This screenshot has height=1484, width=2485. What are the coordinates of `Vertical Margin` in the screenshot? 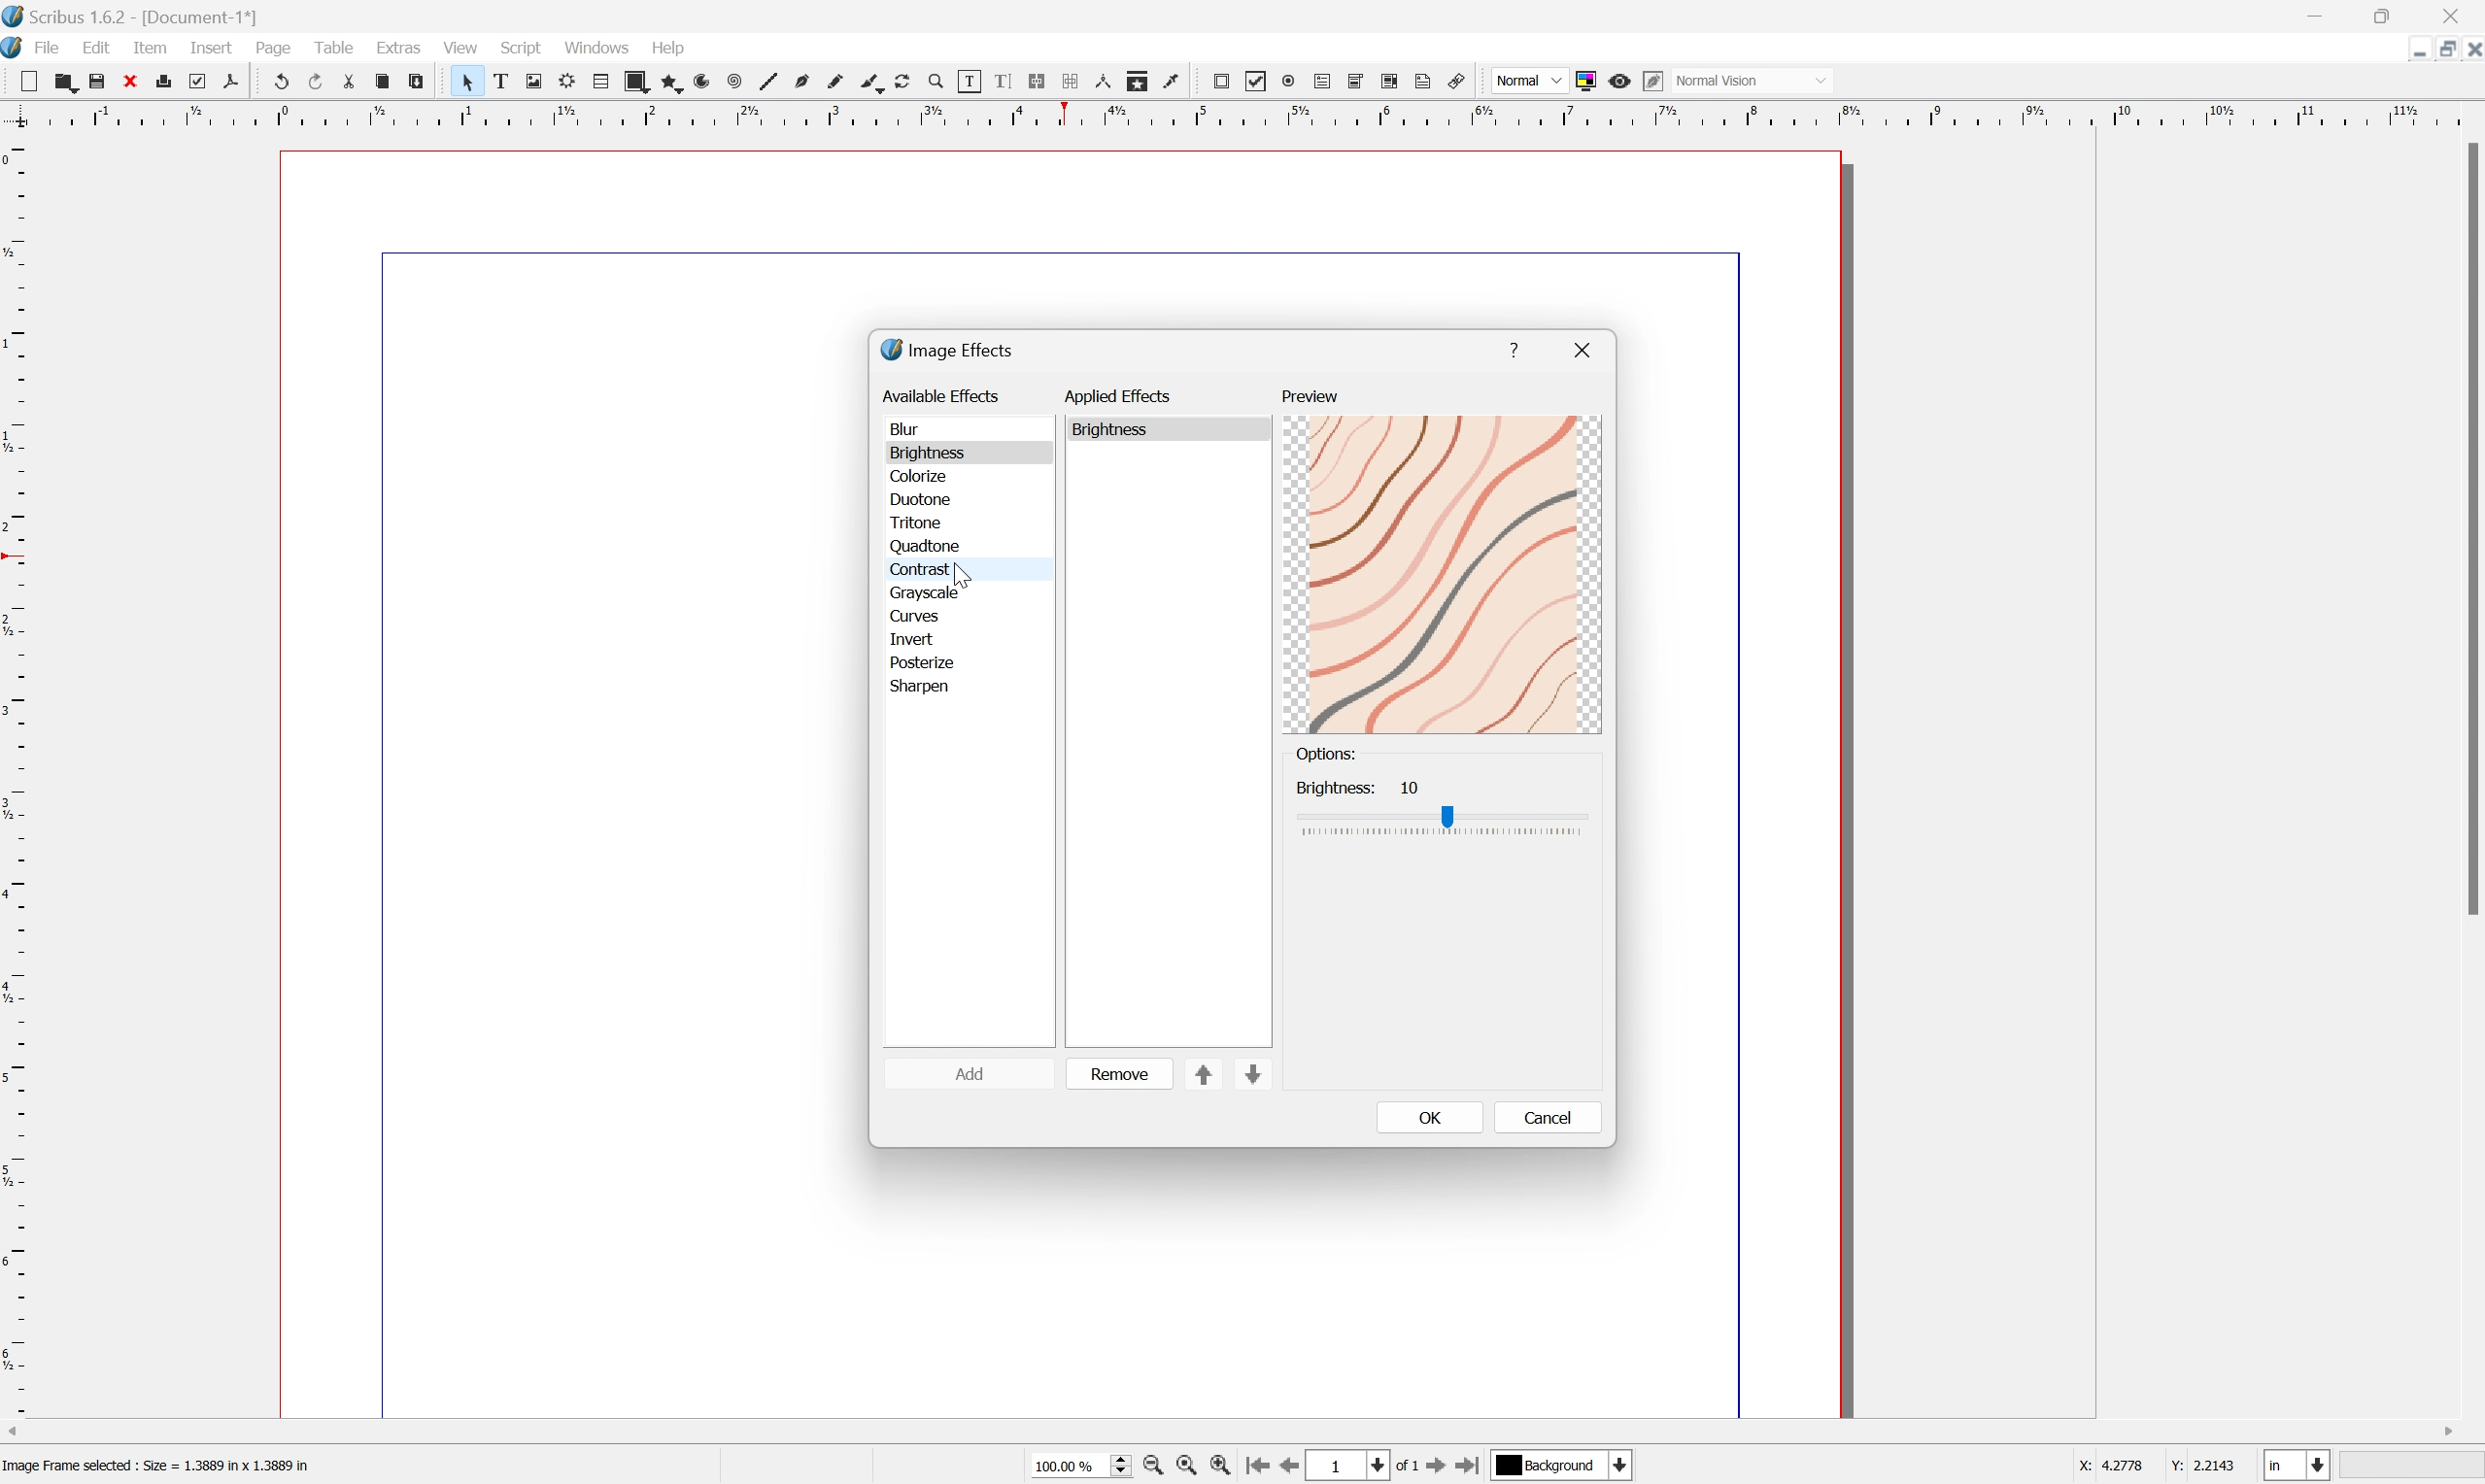 It's located at (16, 780).